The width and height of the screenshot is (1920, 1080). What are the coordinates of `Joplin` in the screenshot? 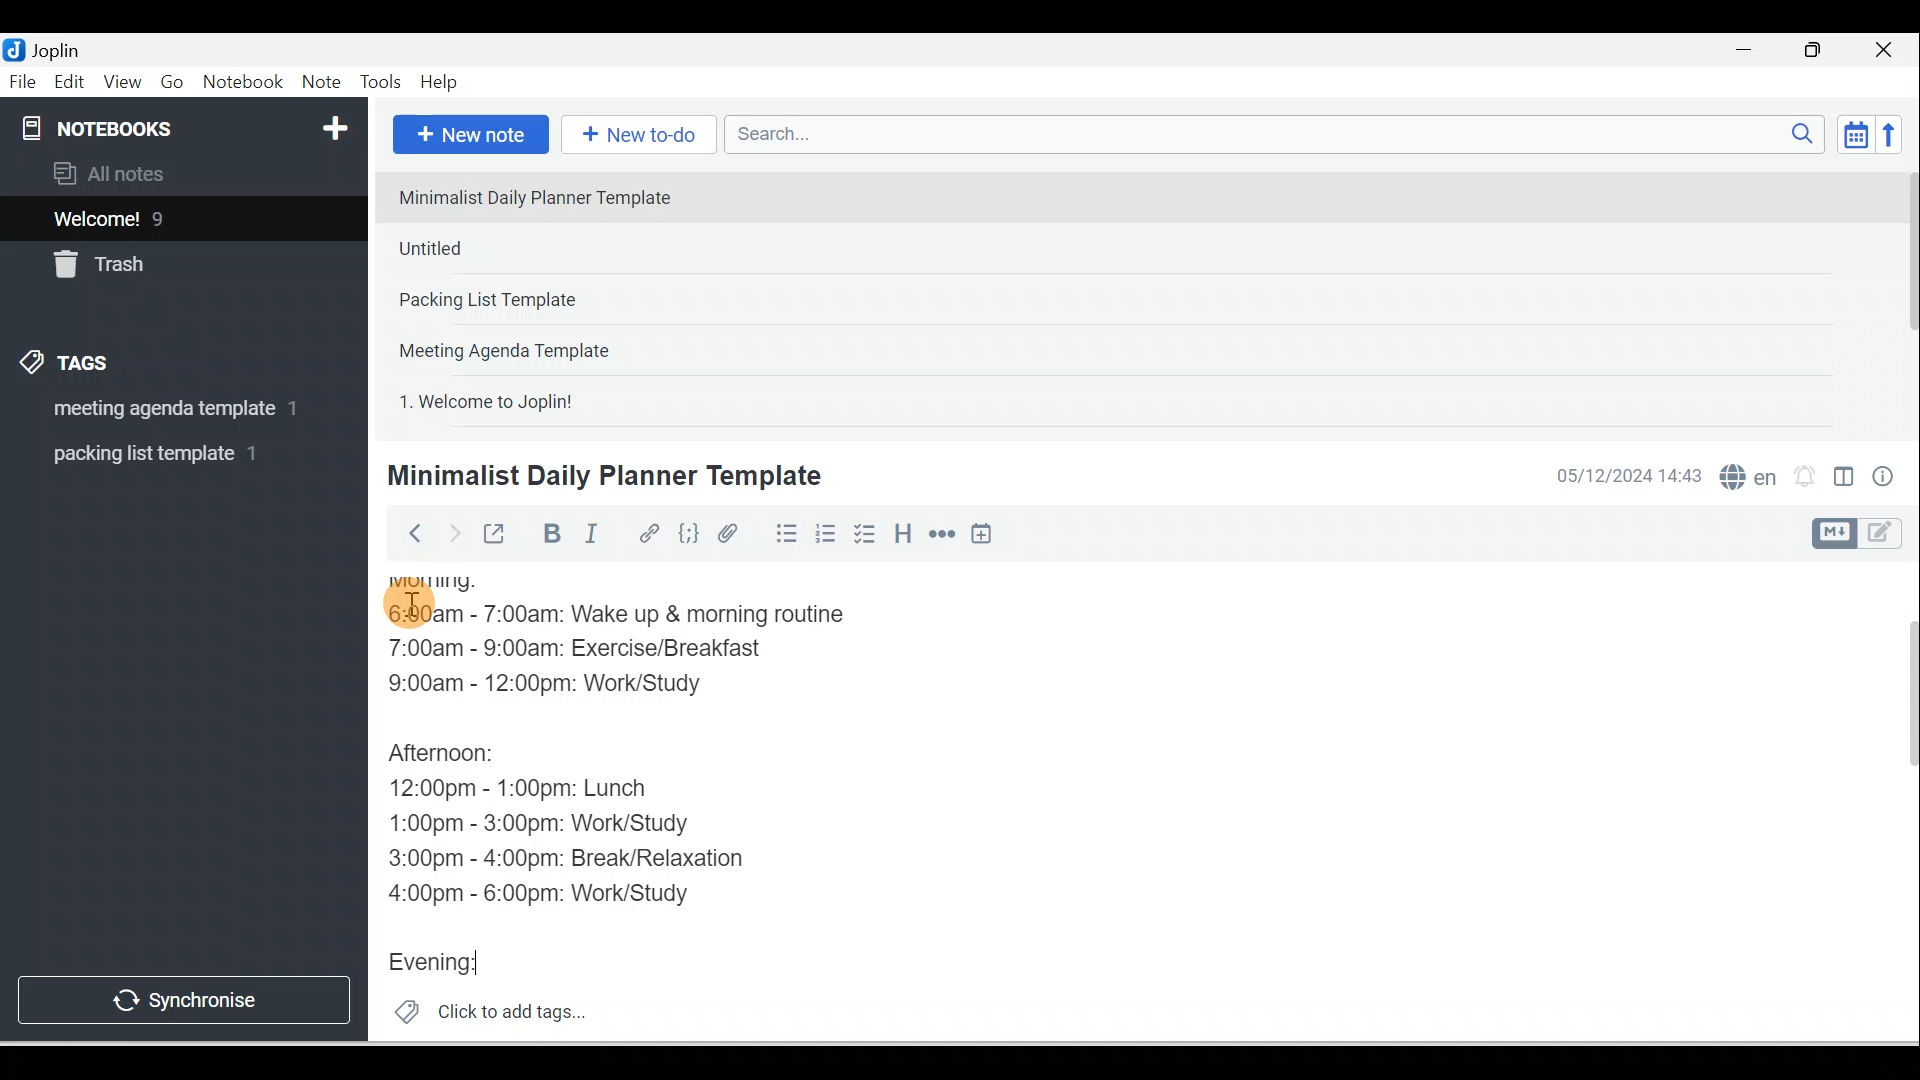 It's located at (61, 48).